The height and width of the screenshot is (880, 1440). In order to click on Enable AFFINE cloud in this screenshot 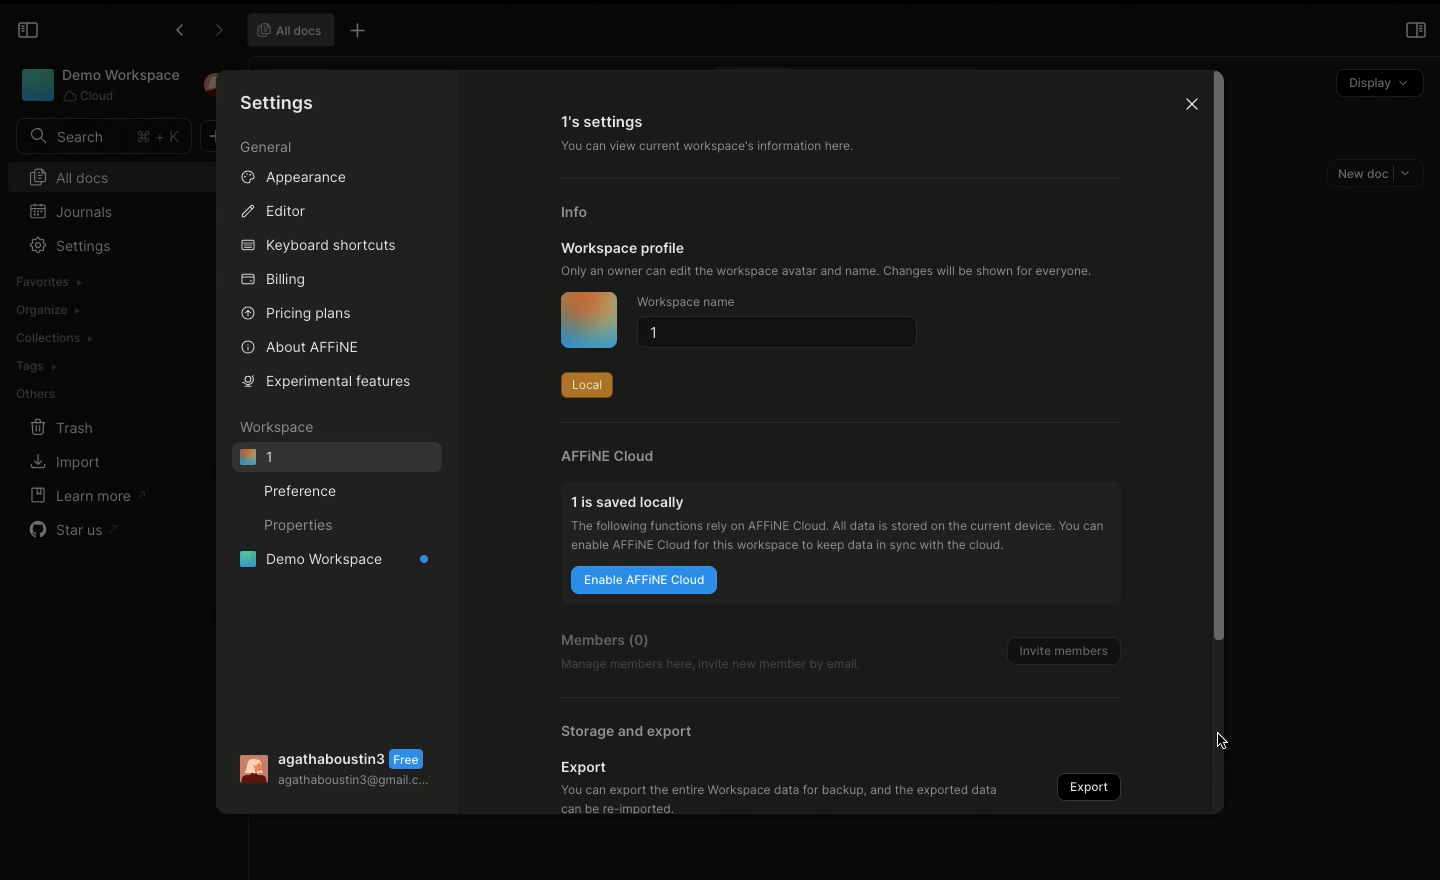, I will do `click(648, 582)`.